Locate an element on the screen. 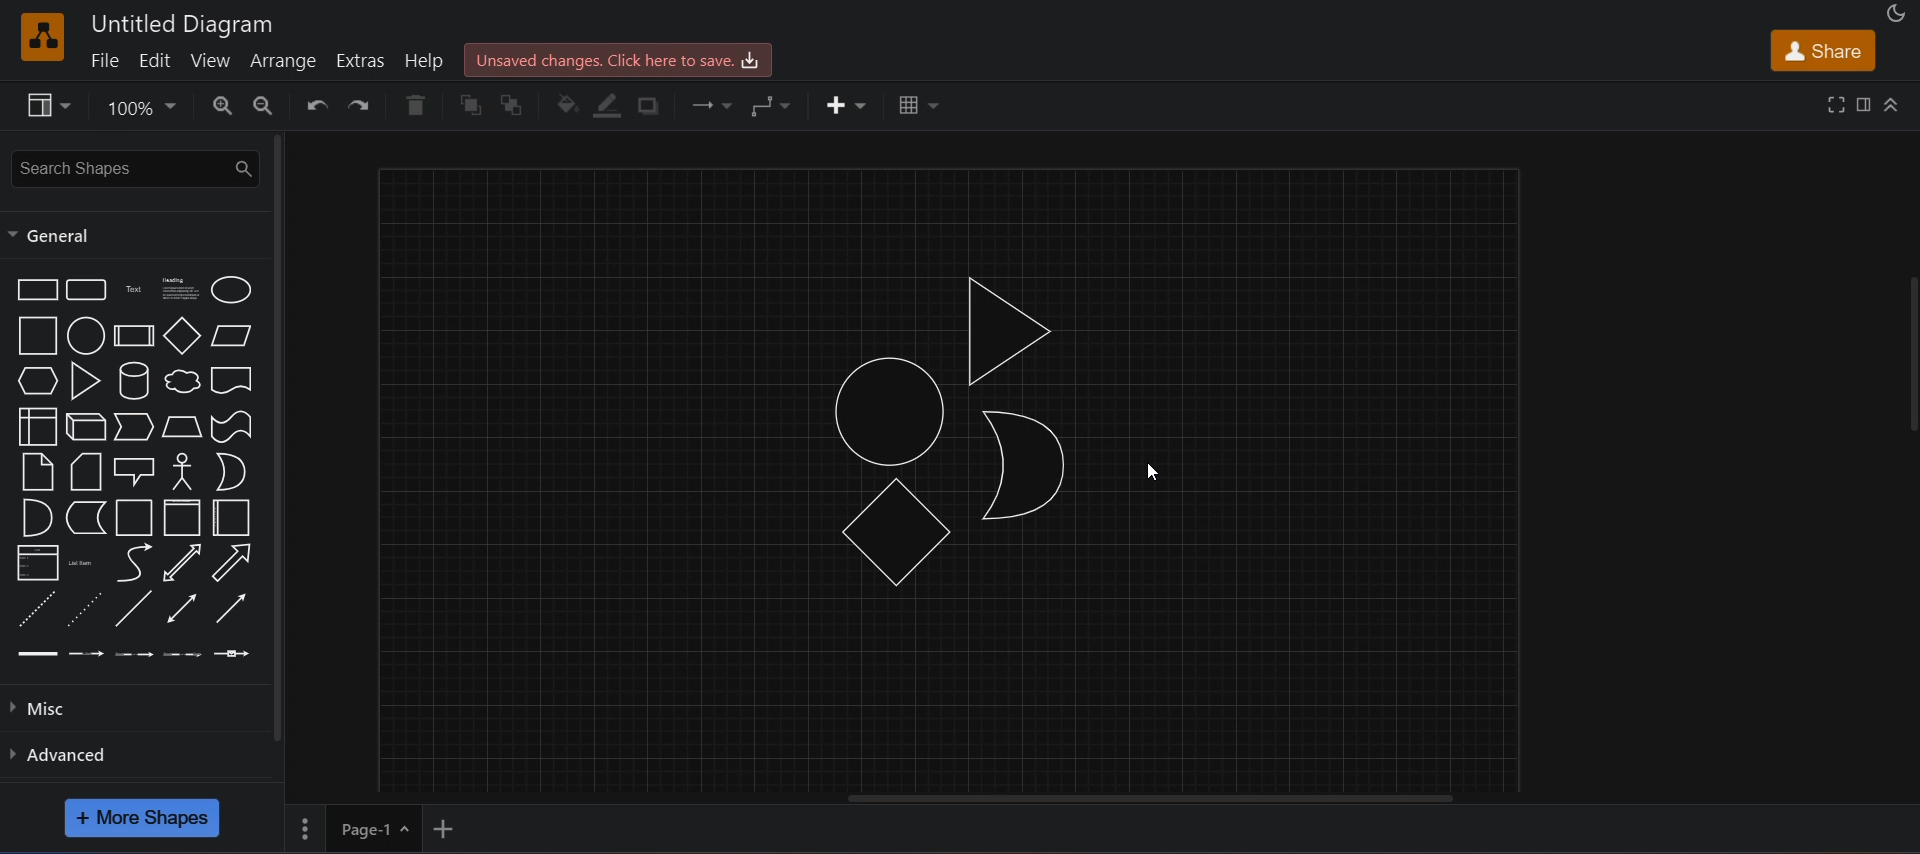  fullscreen is located at coordinates (1833, 104).